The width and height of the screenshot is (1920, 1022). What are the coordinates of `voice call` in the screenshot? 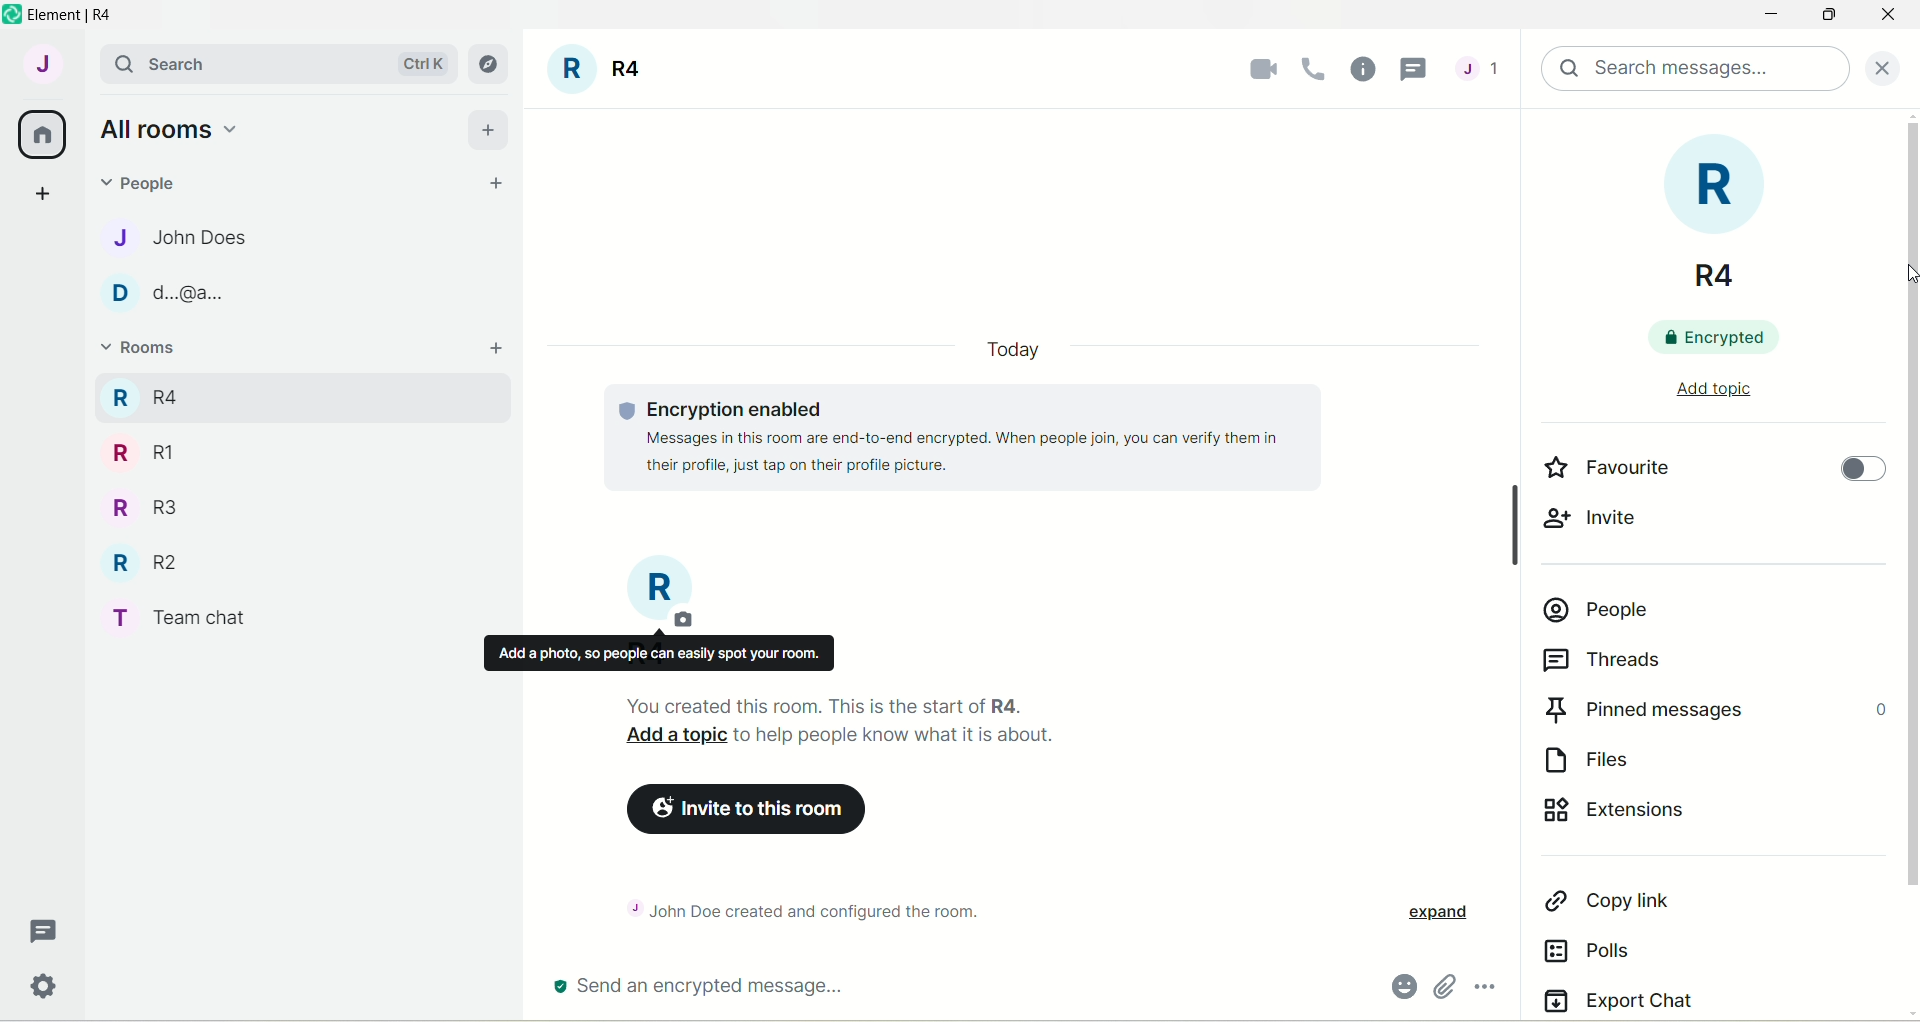 It's located at (1318, 69).